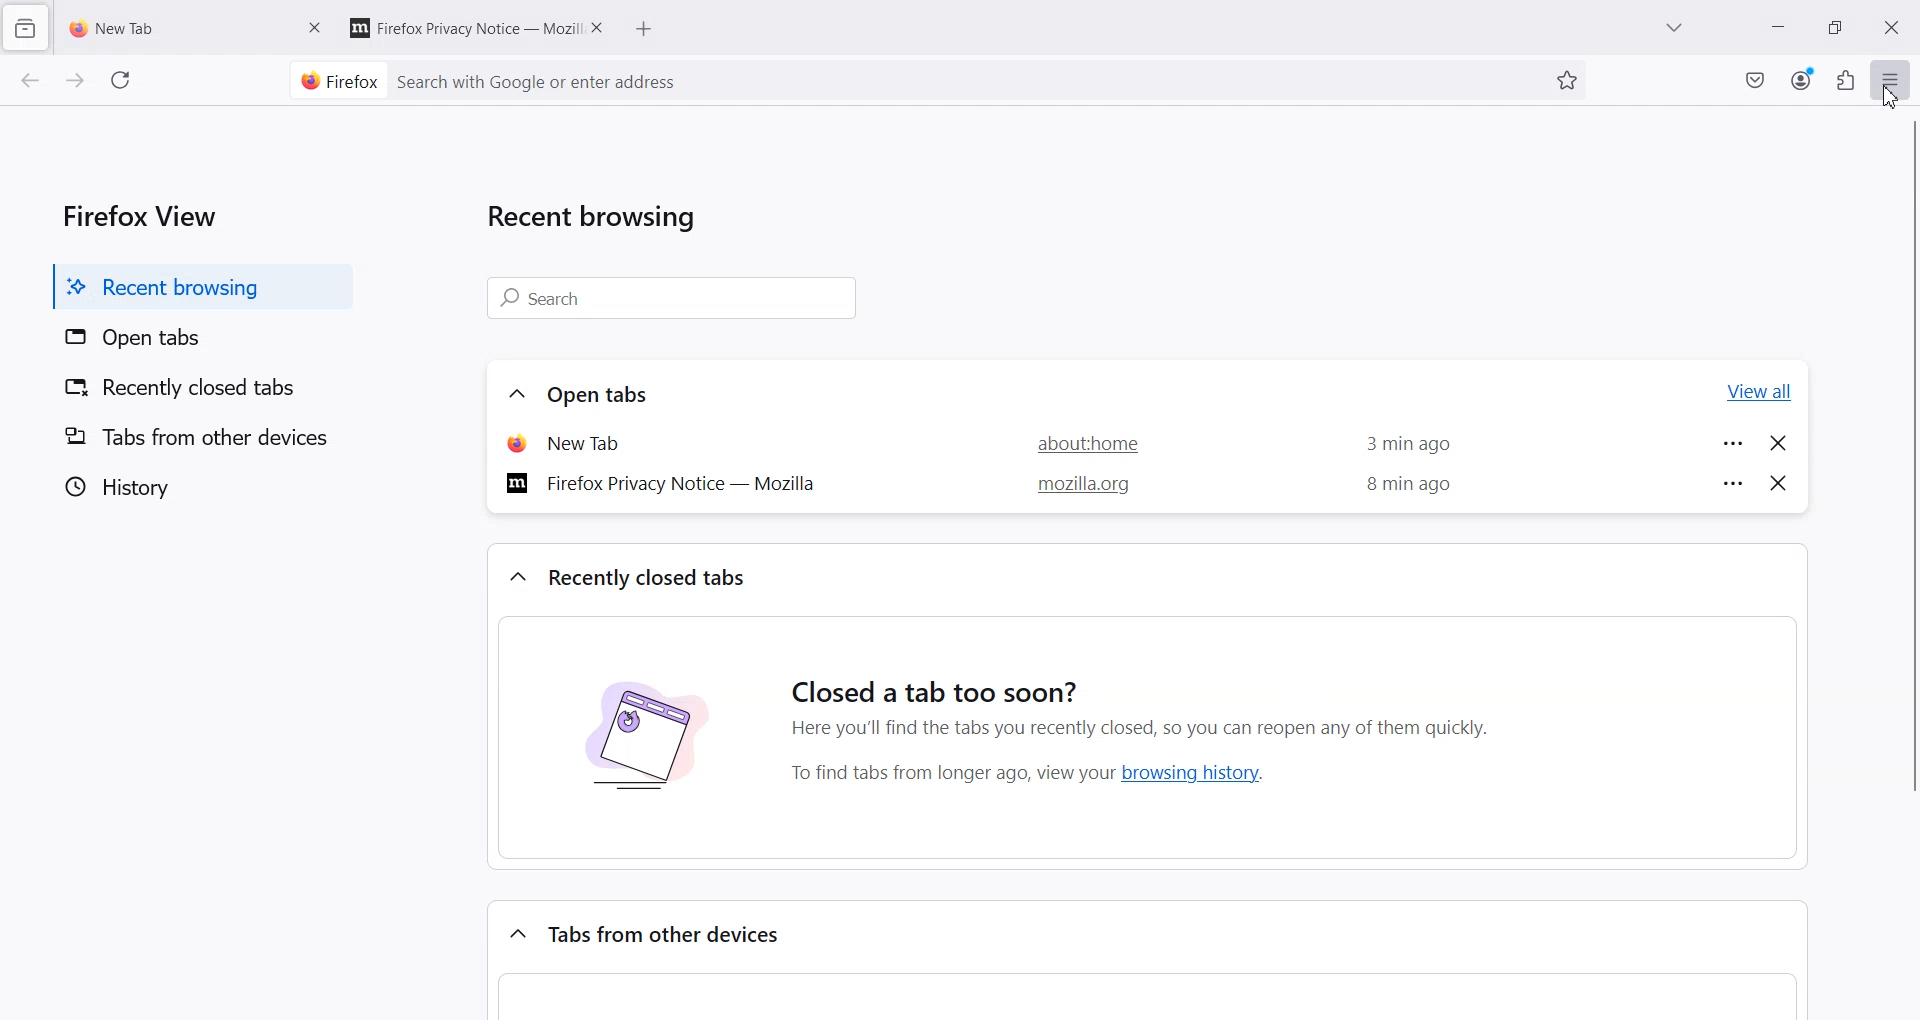 This screenshot has width=1920, height=1020. Describe the element at coordinates (1401, 445) in the screenshot. I see `3 min ago` at that location.